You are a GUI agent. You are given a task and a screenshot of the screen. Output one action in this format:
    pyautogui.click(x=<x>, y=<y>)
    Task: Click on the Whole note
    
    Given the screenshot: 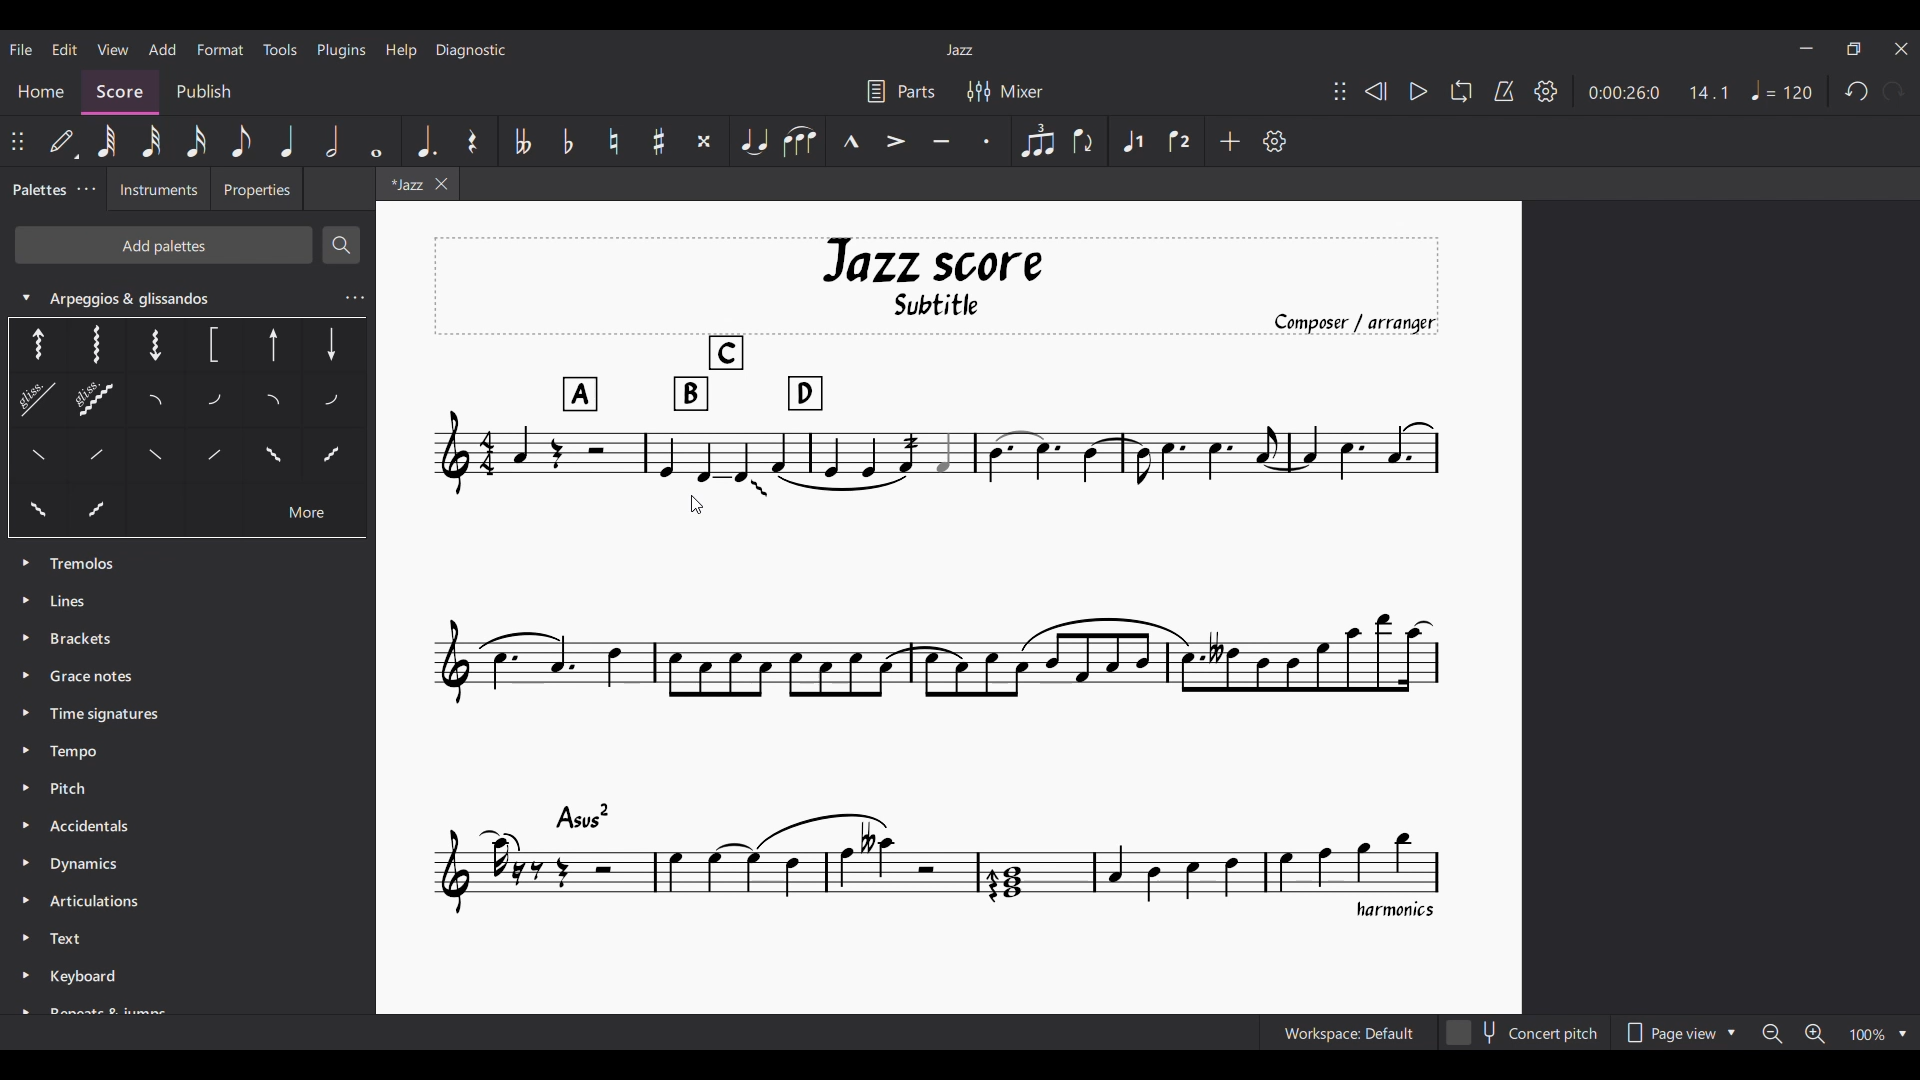 What is the action you would take?
    pyautogui.click(x=377, y=141)
    